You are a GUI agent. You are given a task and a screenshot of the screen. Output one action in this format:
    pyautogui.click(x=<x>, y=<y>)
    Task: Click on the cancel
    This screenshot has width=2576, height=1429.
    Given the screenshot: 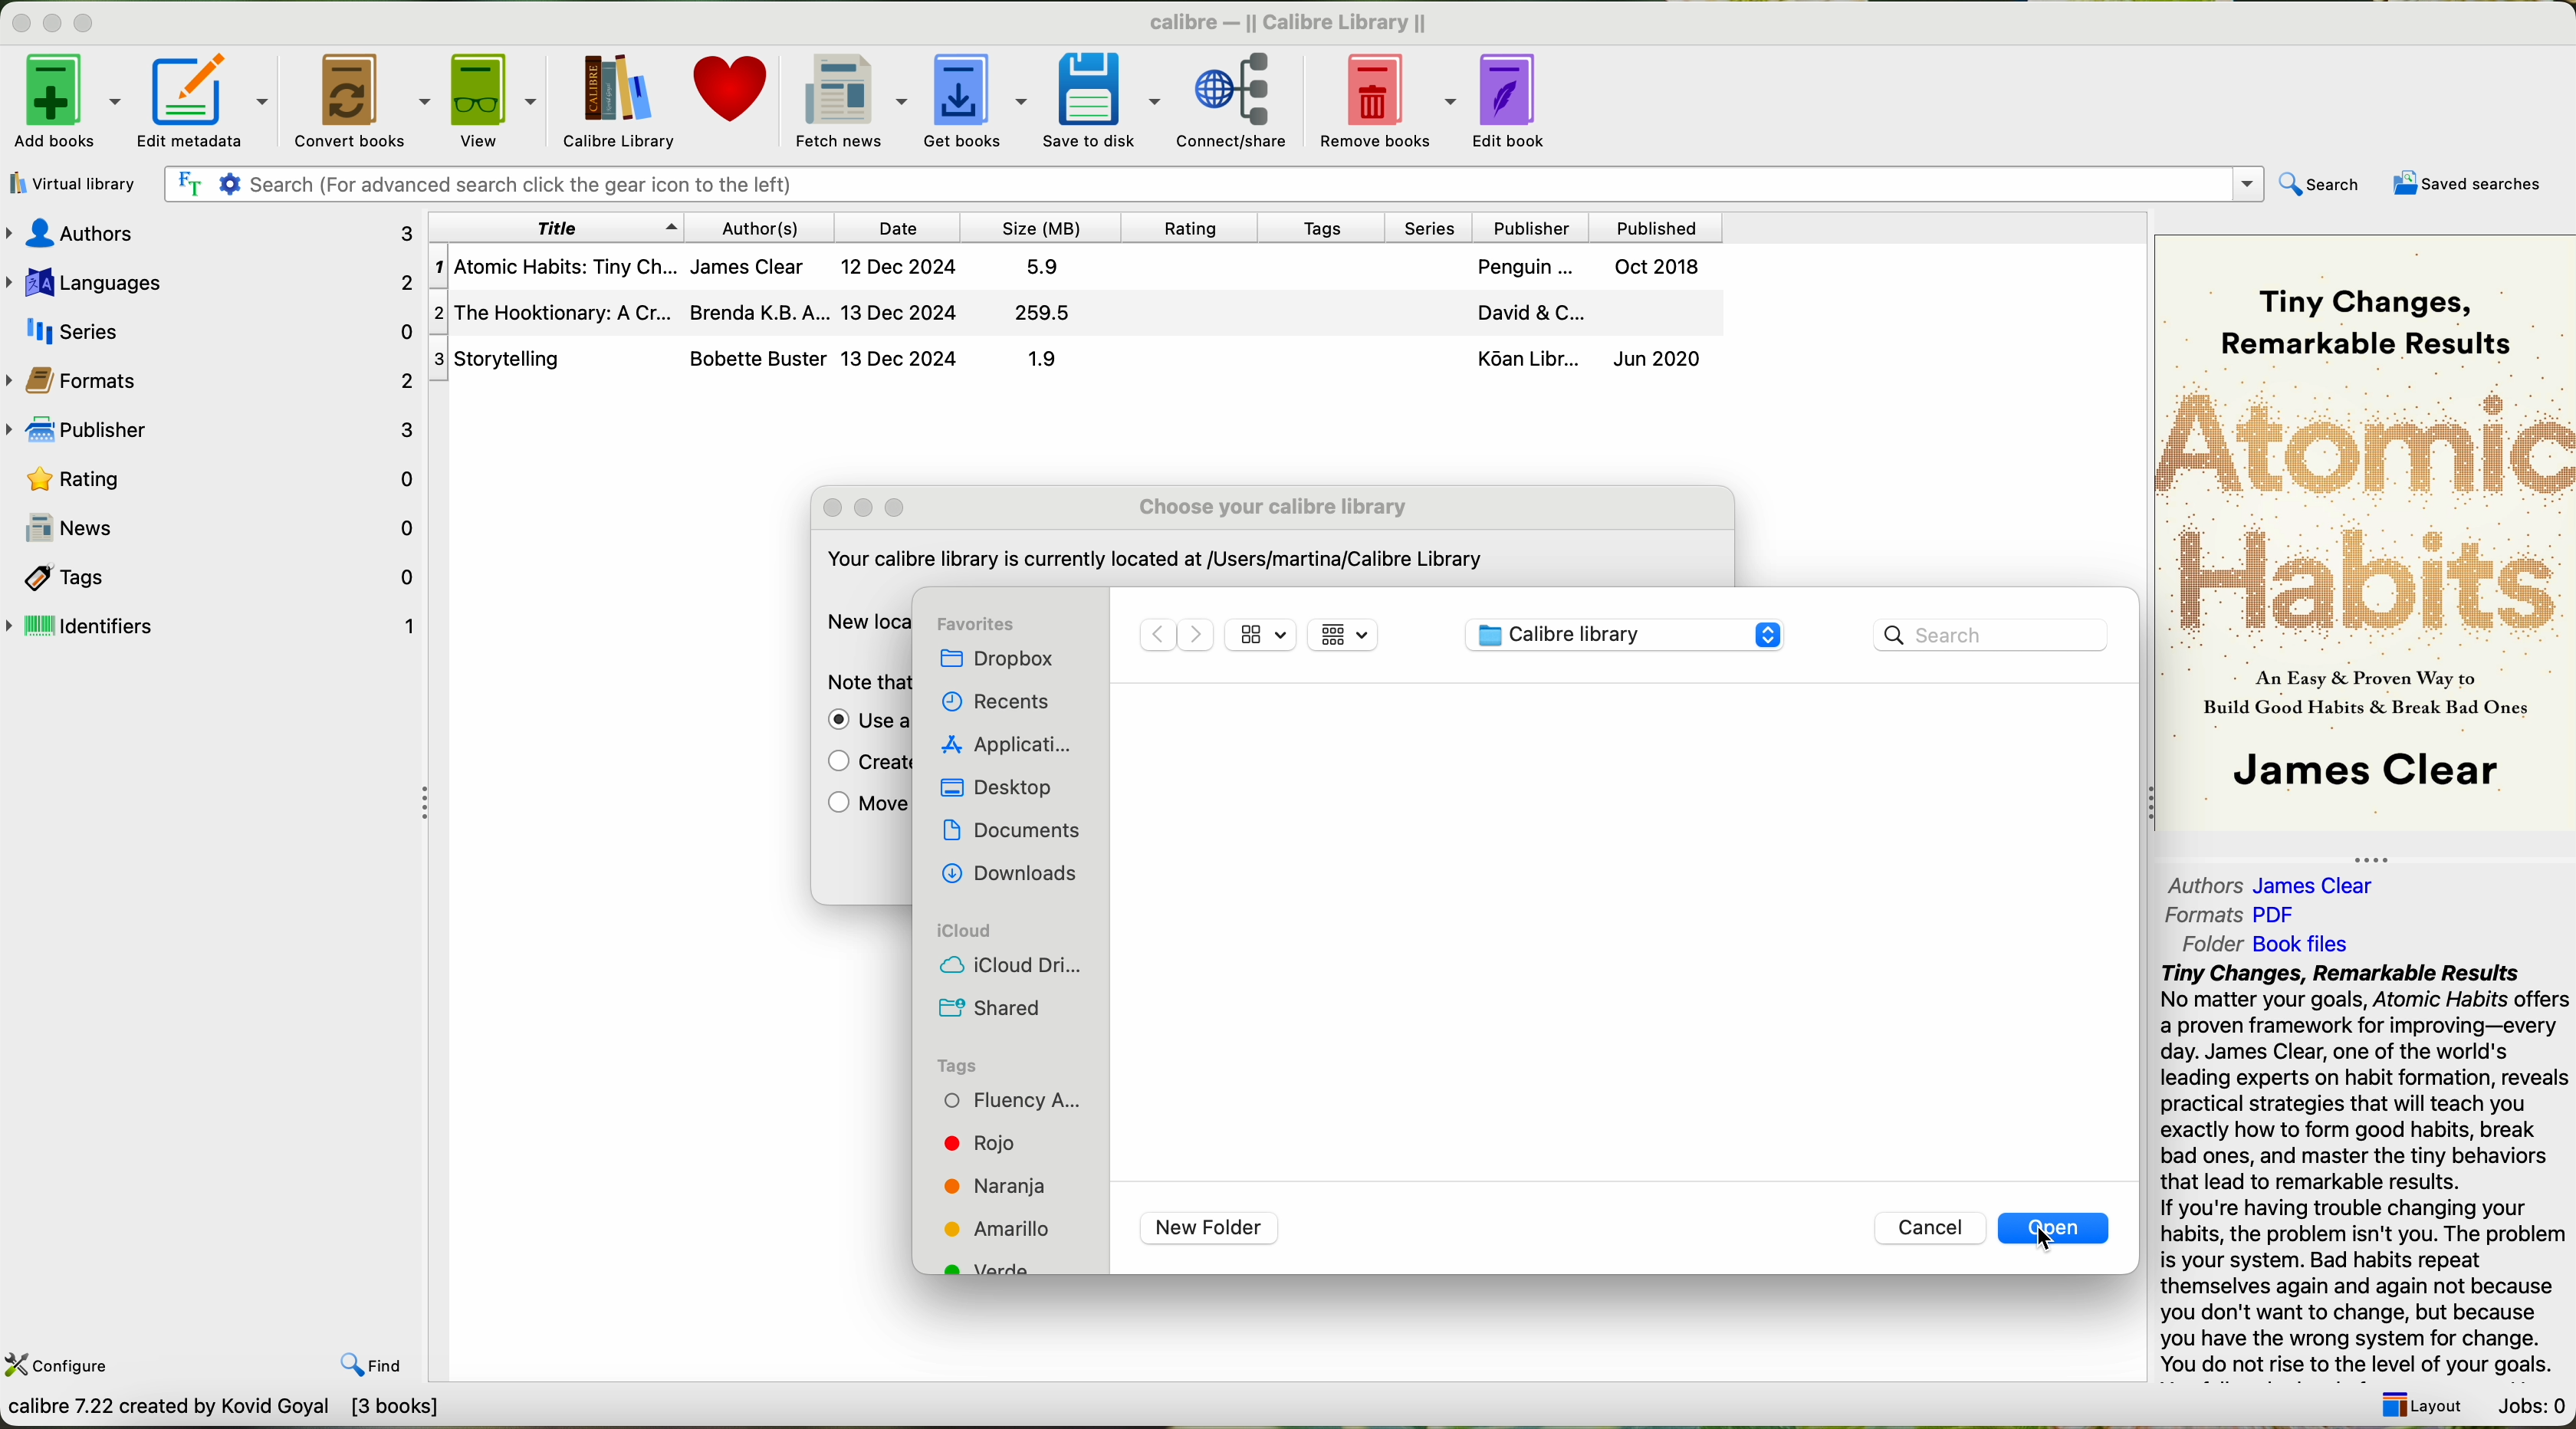 What is the action you would take?
    pyautogui.click(x=1930, y=1227)
    